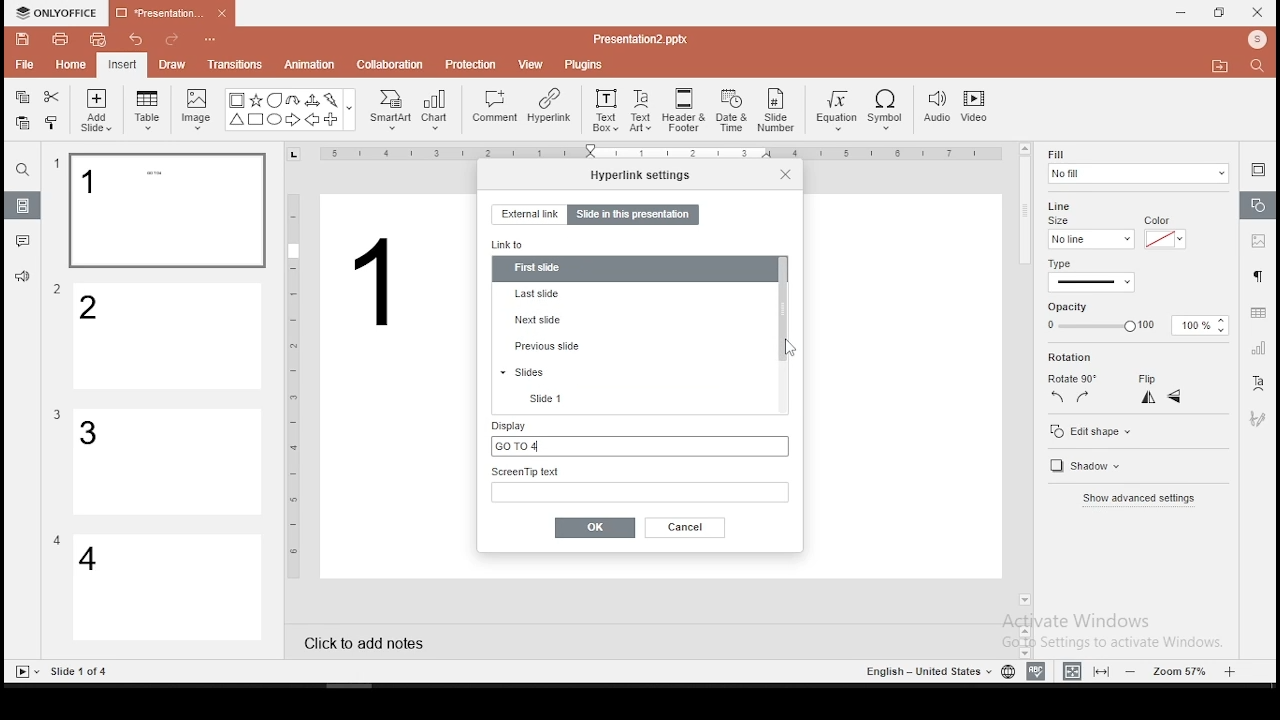 This screenshot has width=1280, height=720. What do you see at coordinates (641, 109) in the screenshot?
I see `text art` at bounding box center [641, 109].